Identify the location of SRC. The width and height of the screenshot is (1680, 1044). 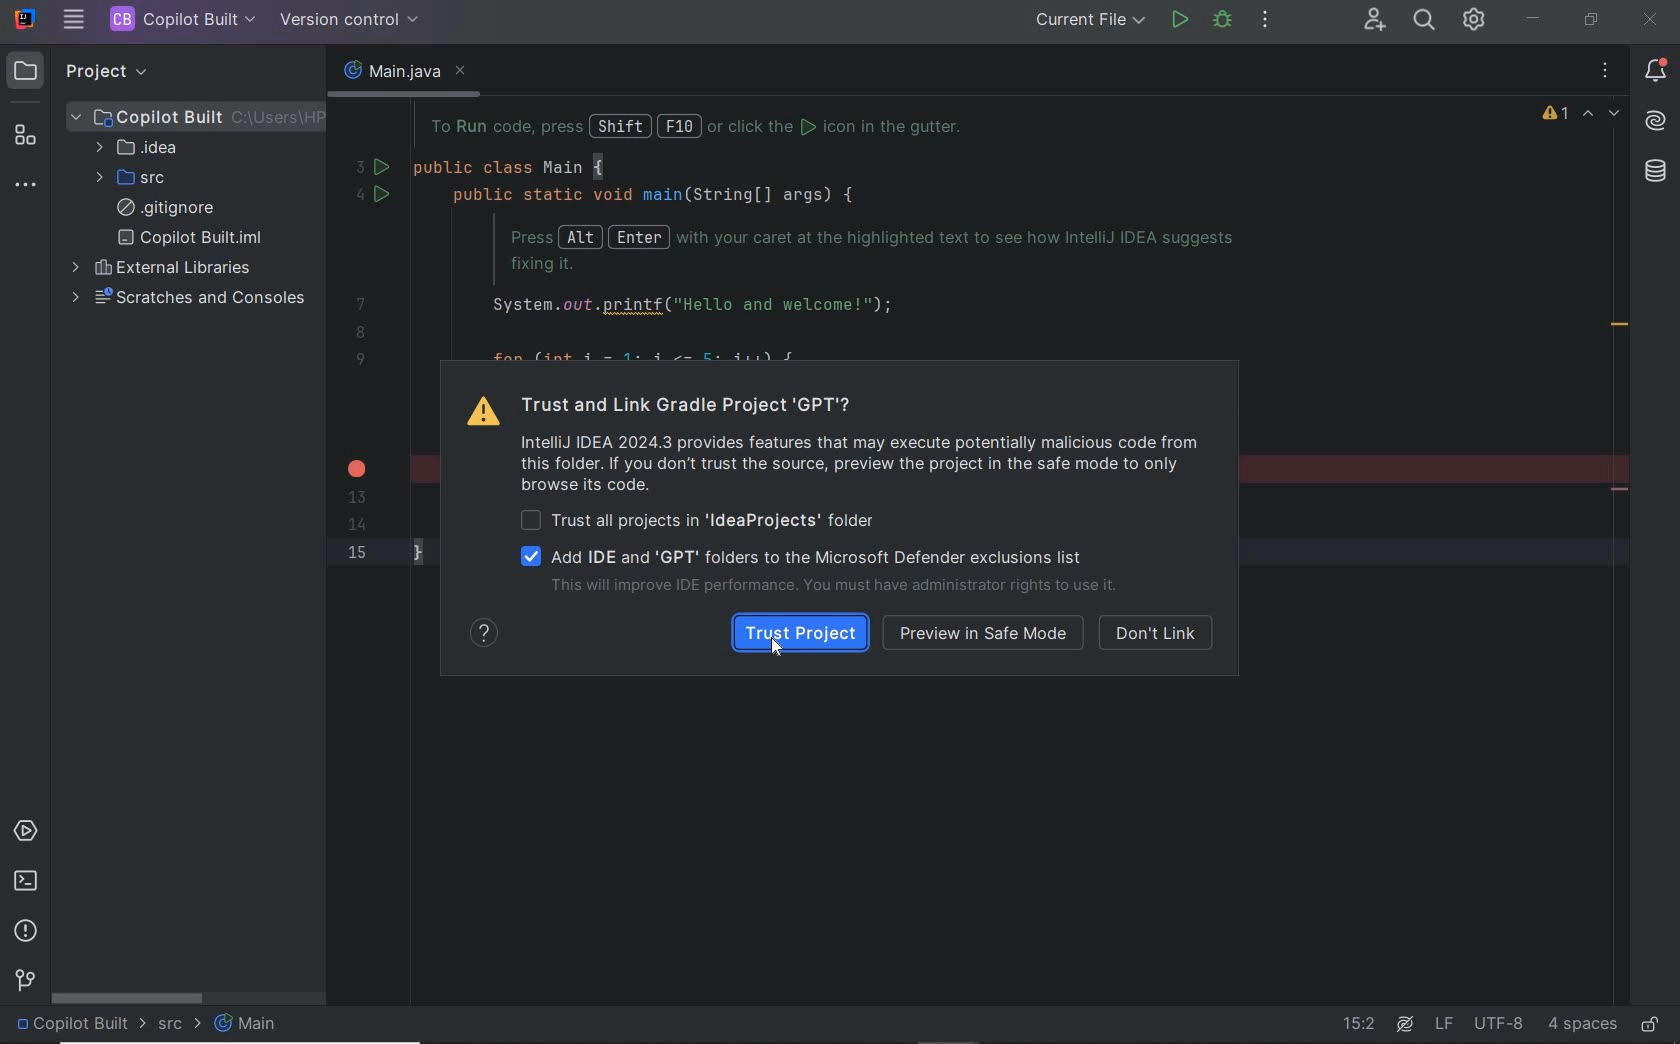
(133, 177).